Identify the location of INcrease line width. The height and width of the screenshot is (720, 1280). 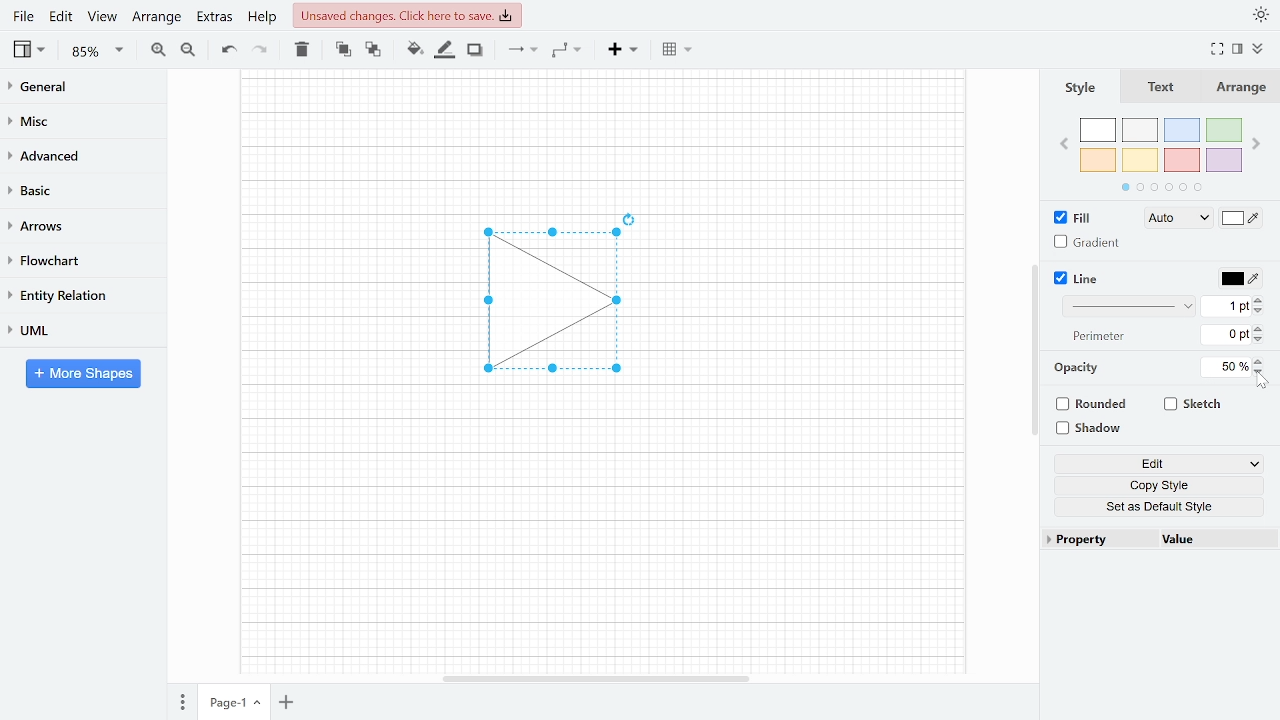
(1261, 297).